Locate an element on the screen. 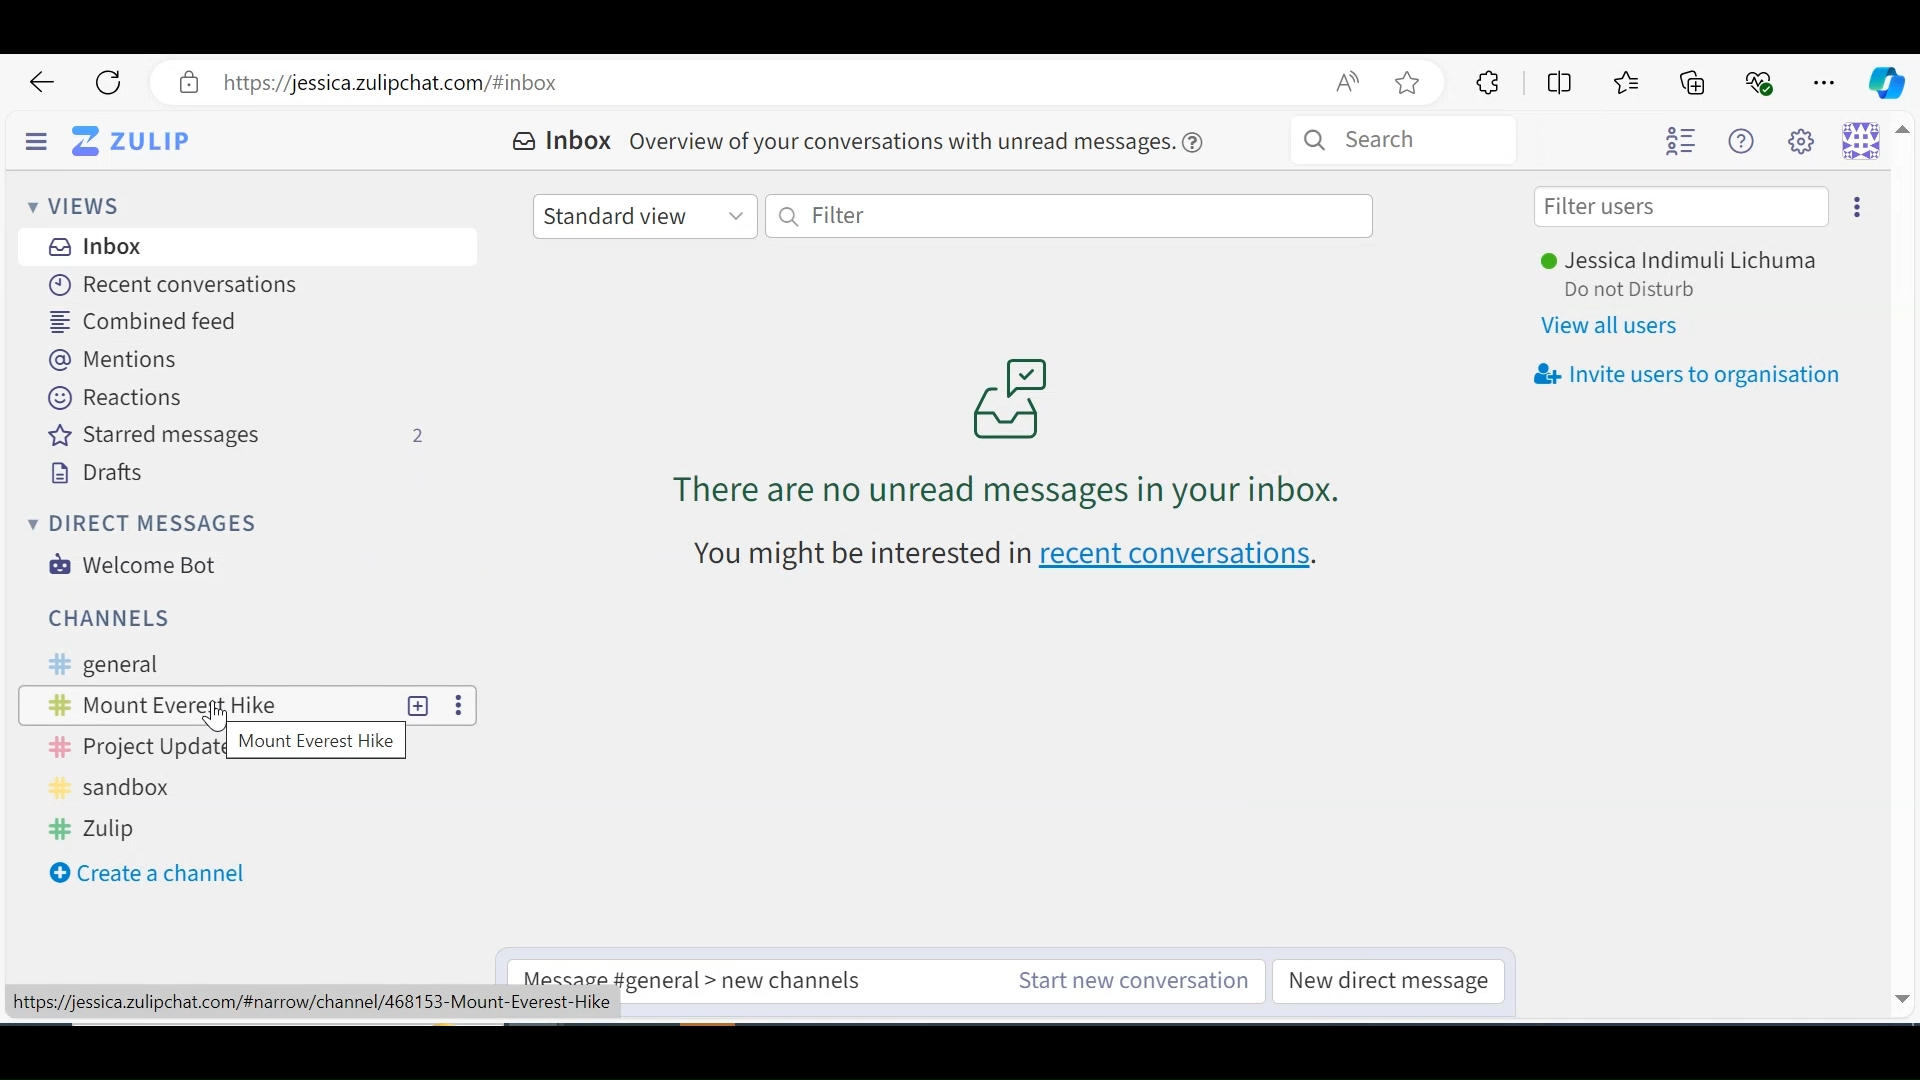  Cursor is located at coordinates (208, 724).